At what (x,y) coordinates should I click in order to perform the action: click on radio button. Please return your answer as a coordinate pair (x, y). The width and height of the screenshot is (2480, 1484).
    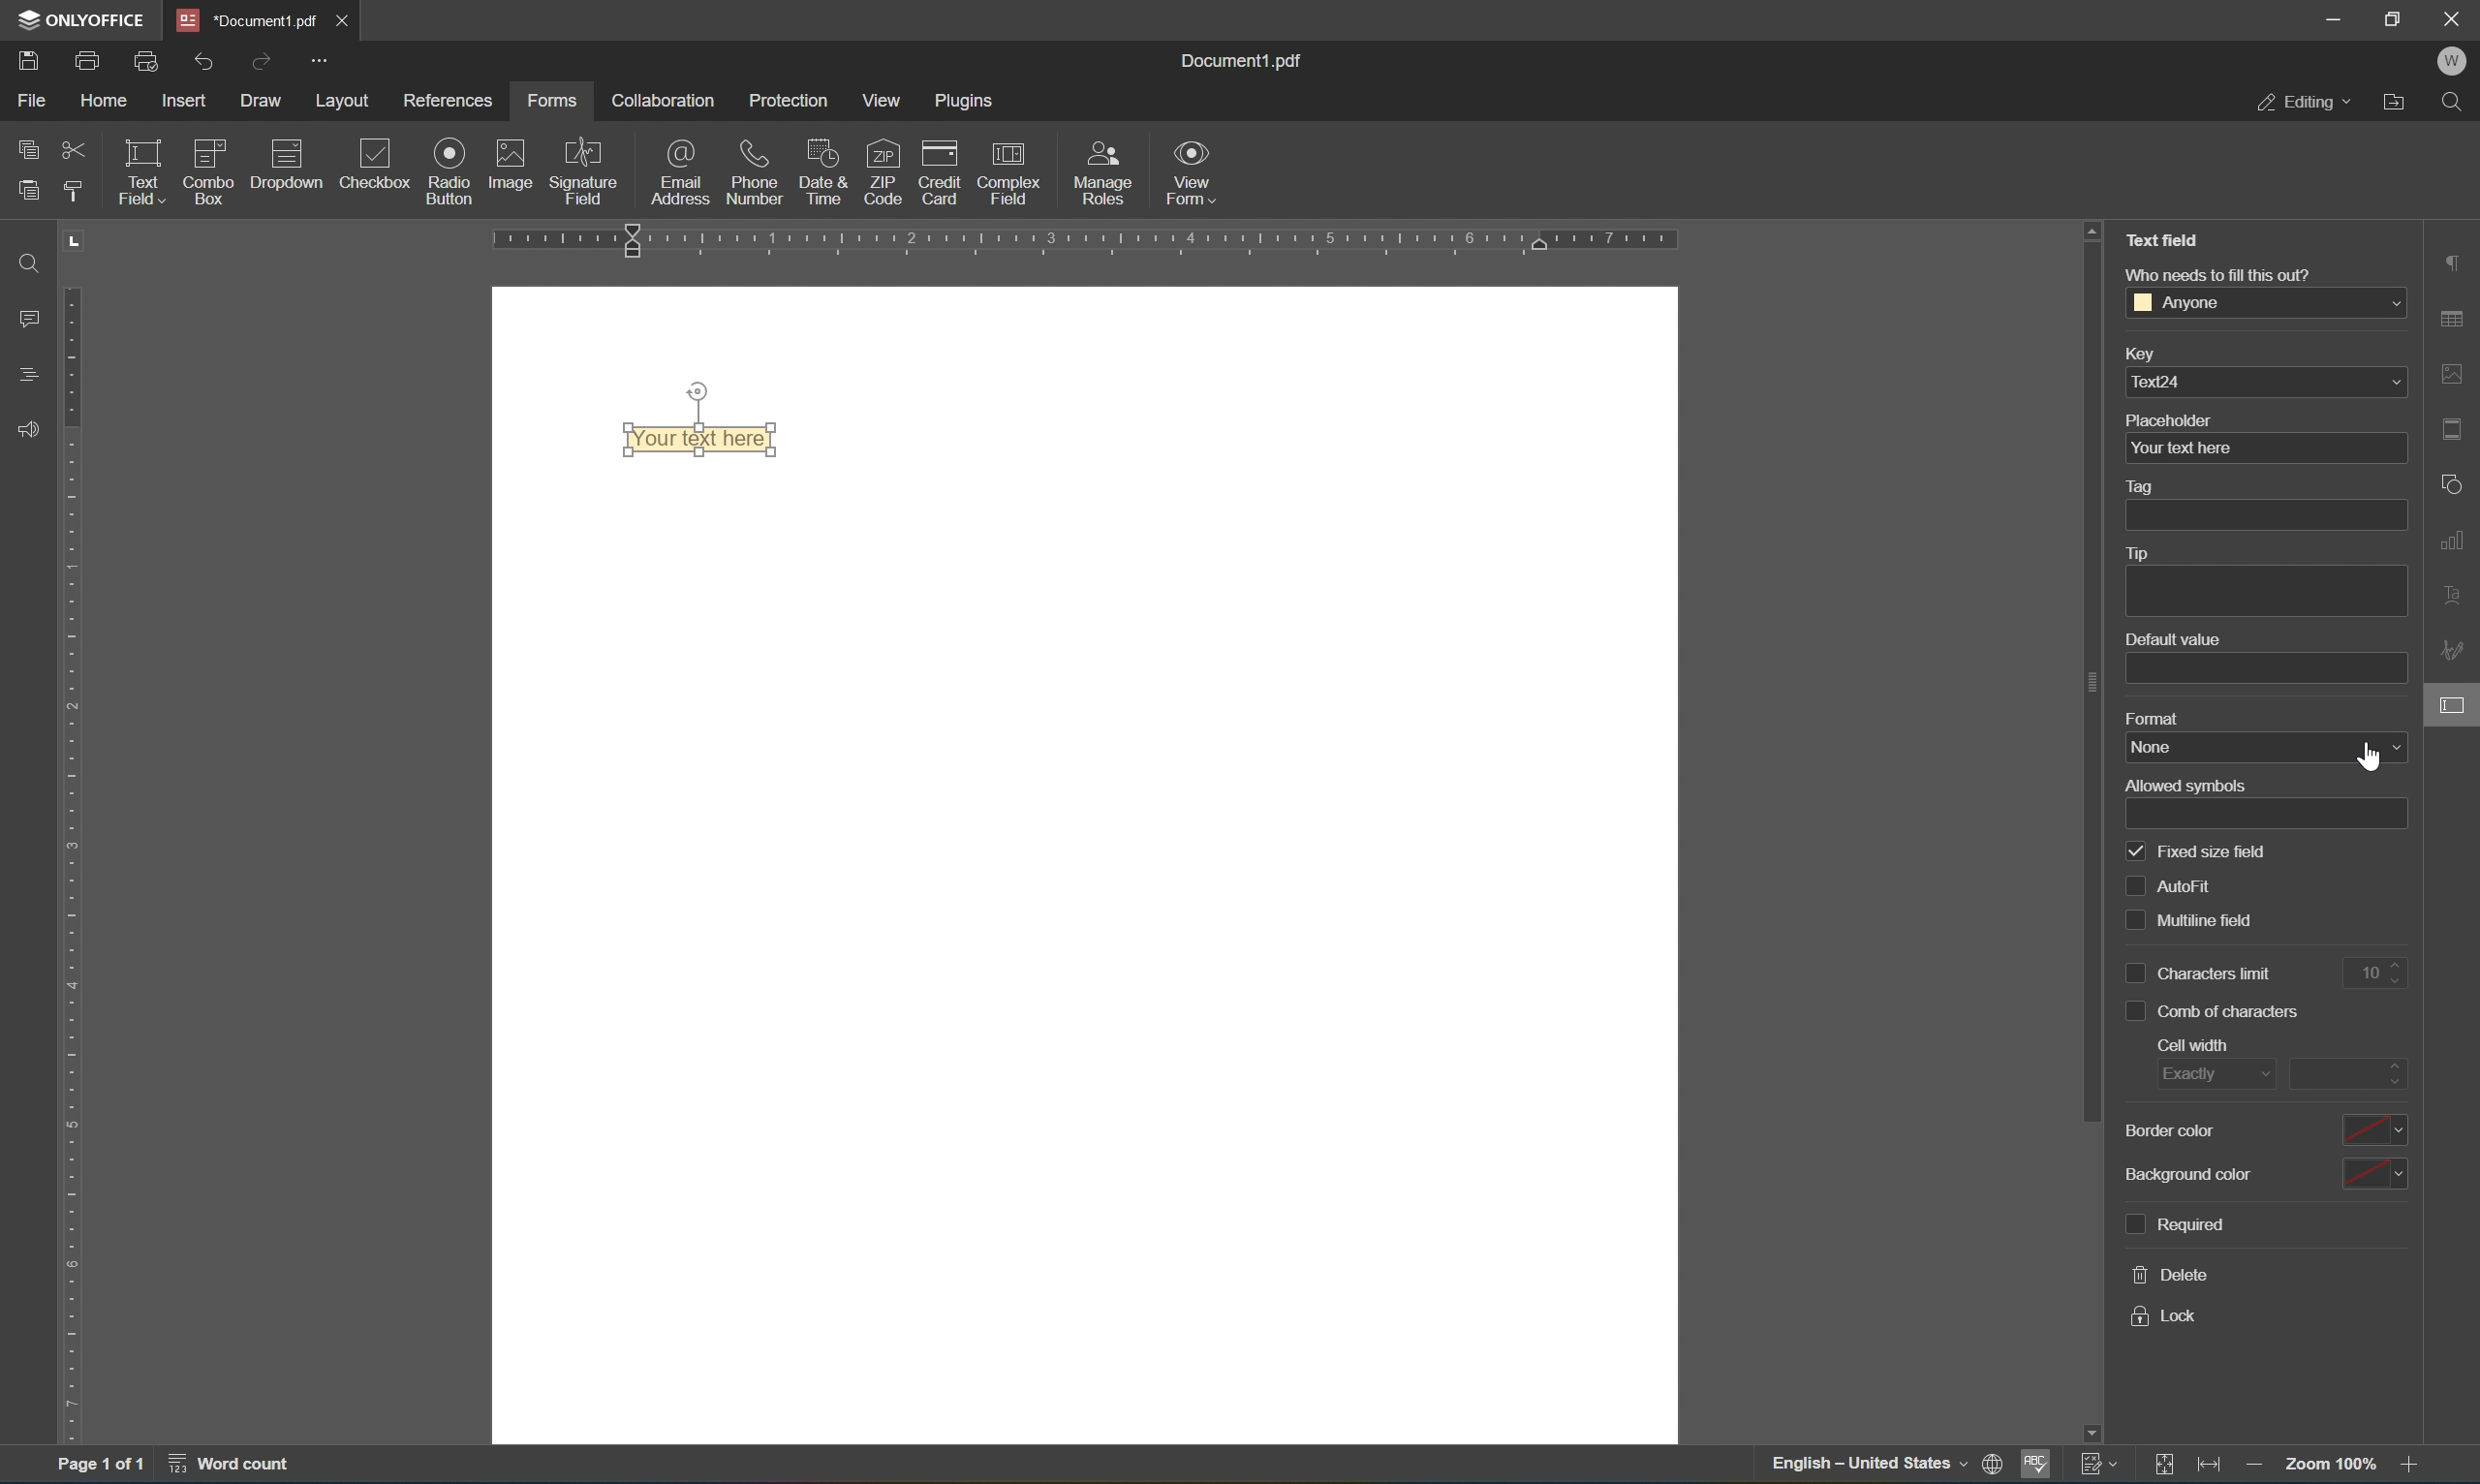
    Looking at the image, I should click on (452, 170).